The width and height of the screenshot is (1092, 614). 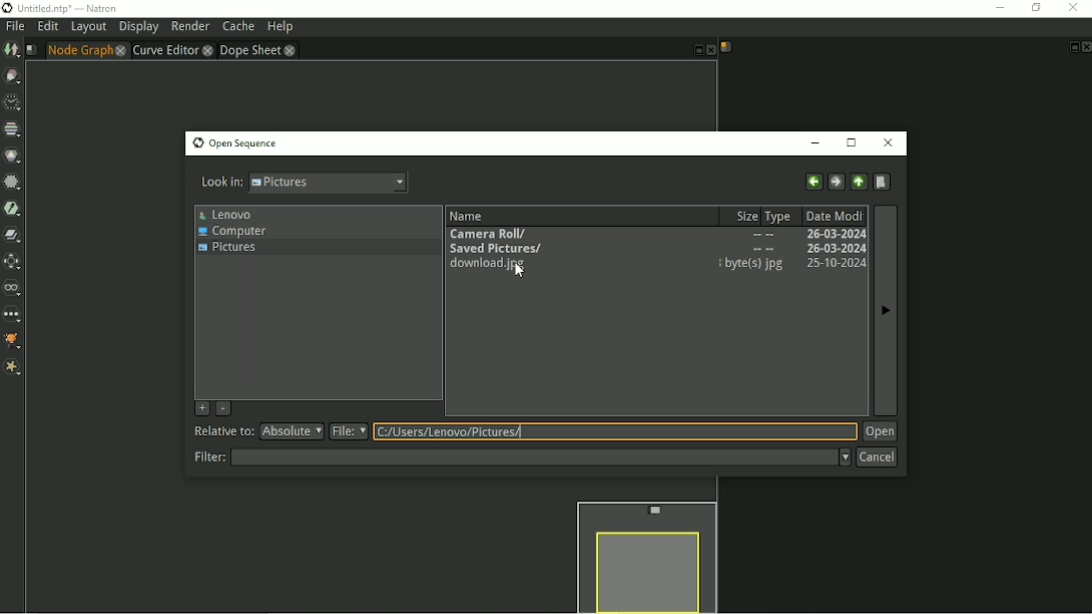 I want to click on Restore down, so click(x=1034, y=8).